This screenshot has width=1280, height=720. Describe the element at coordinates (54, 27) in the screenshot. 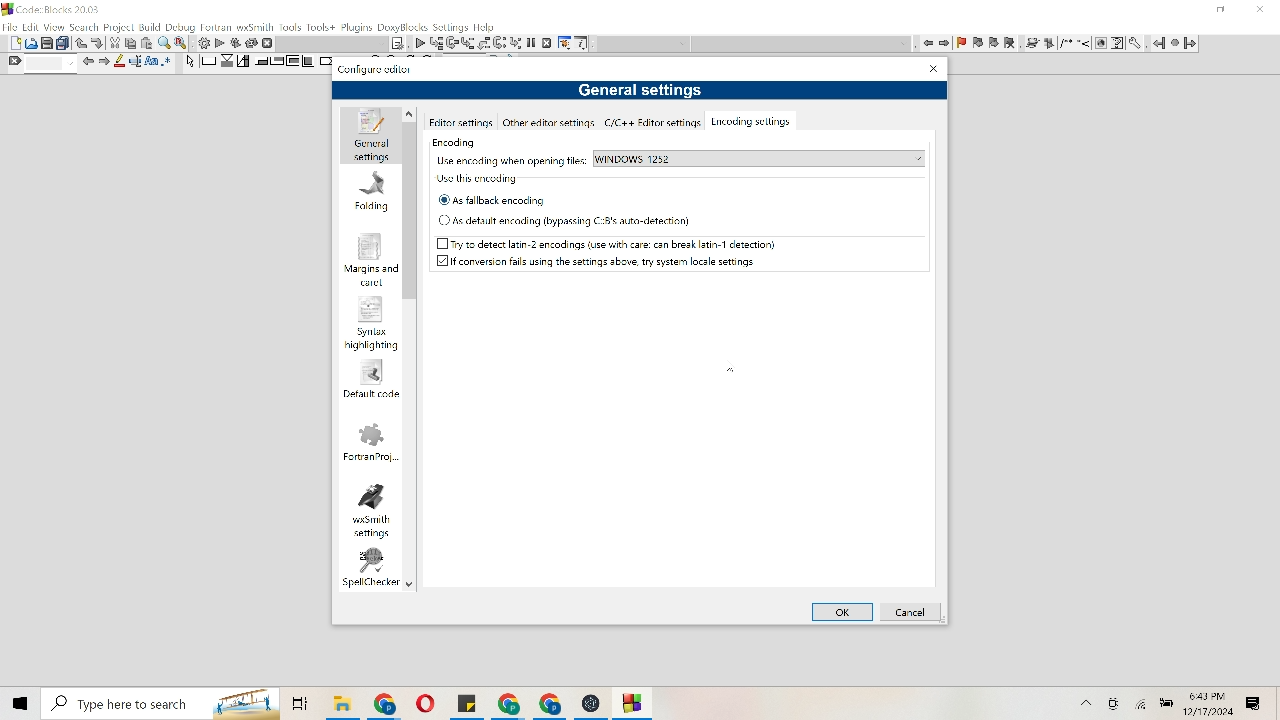

I see `View` at that location.